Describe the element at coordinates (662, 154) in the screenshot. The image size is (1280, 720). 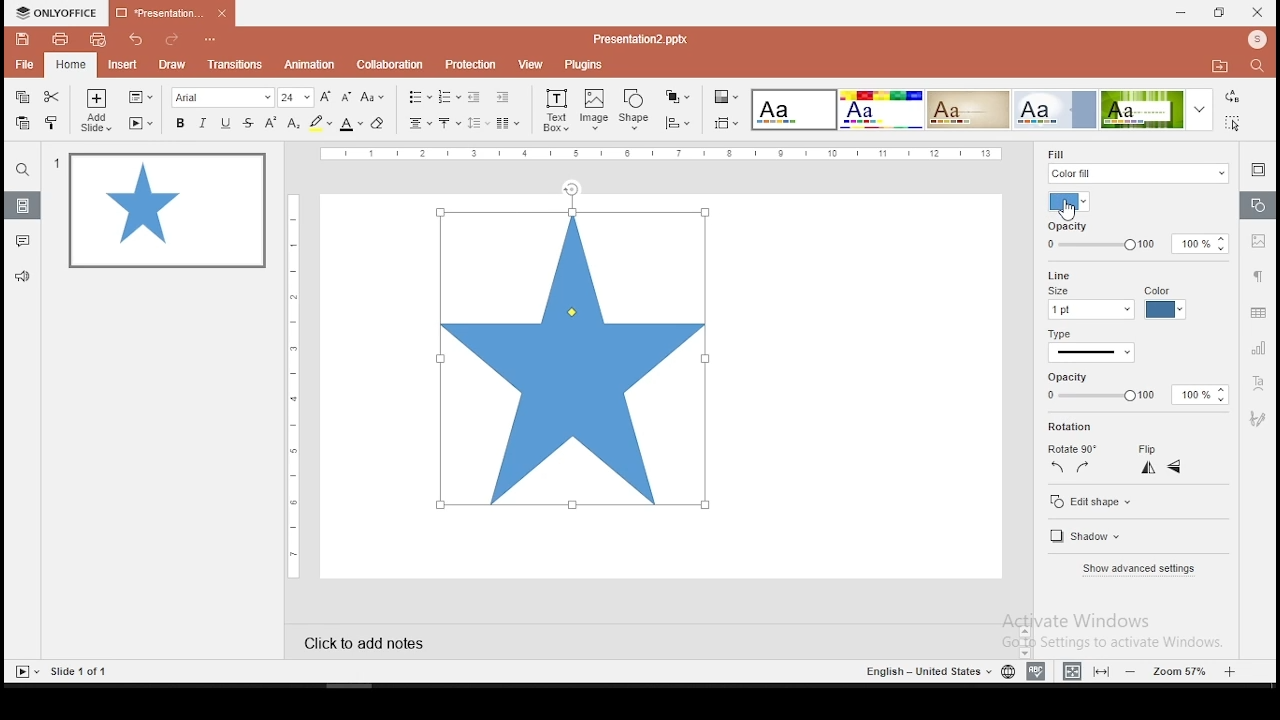
I see `vertical scale` at that location.